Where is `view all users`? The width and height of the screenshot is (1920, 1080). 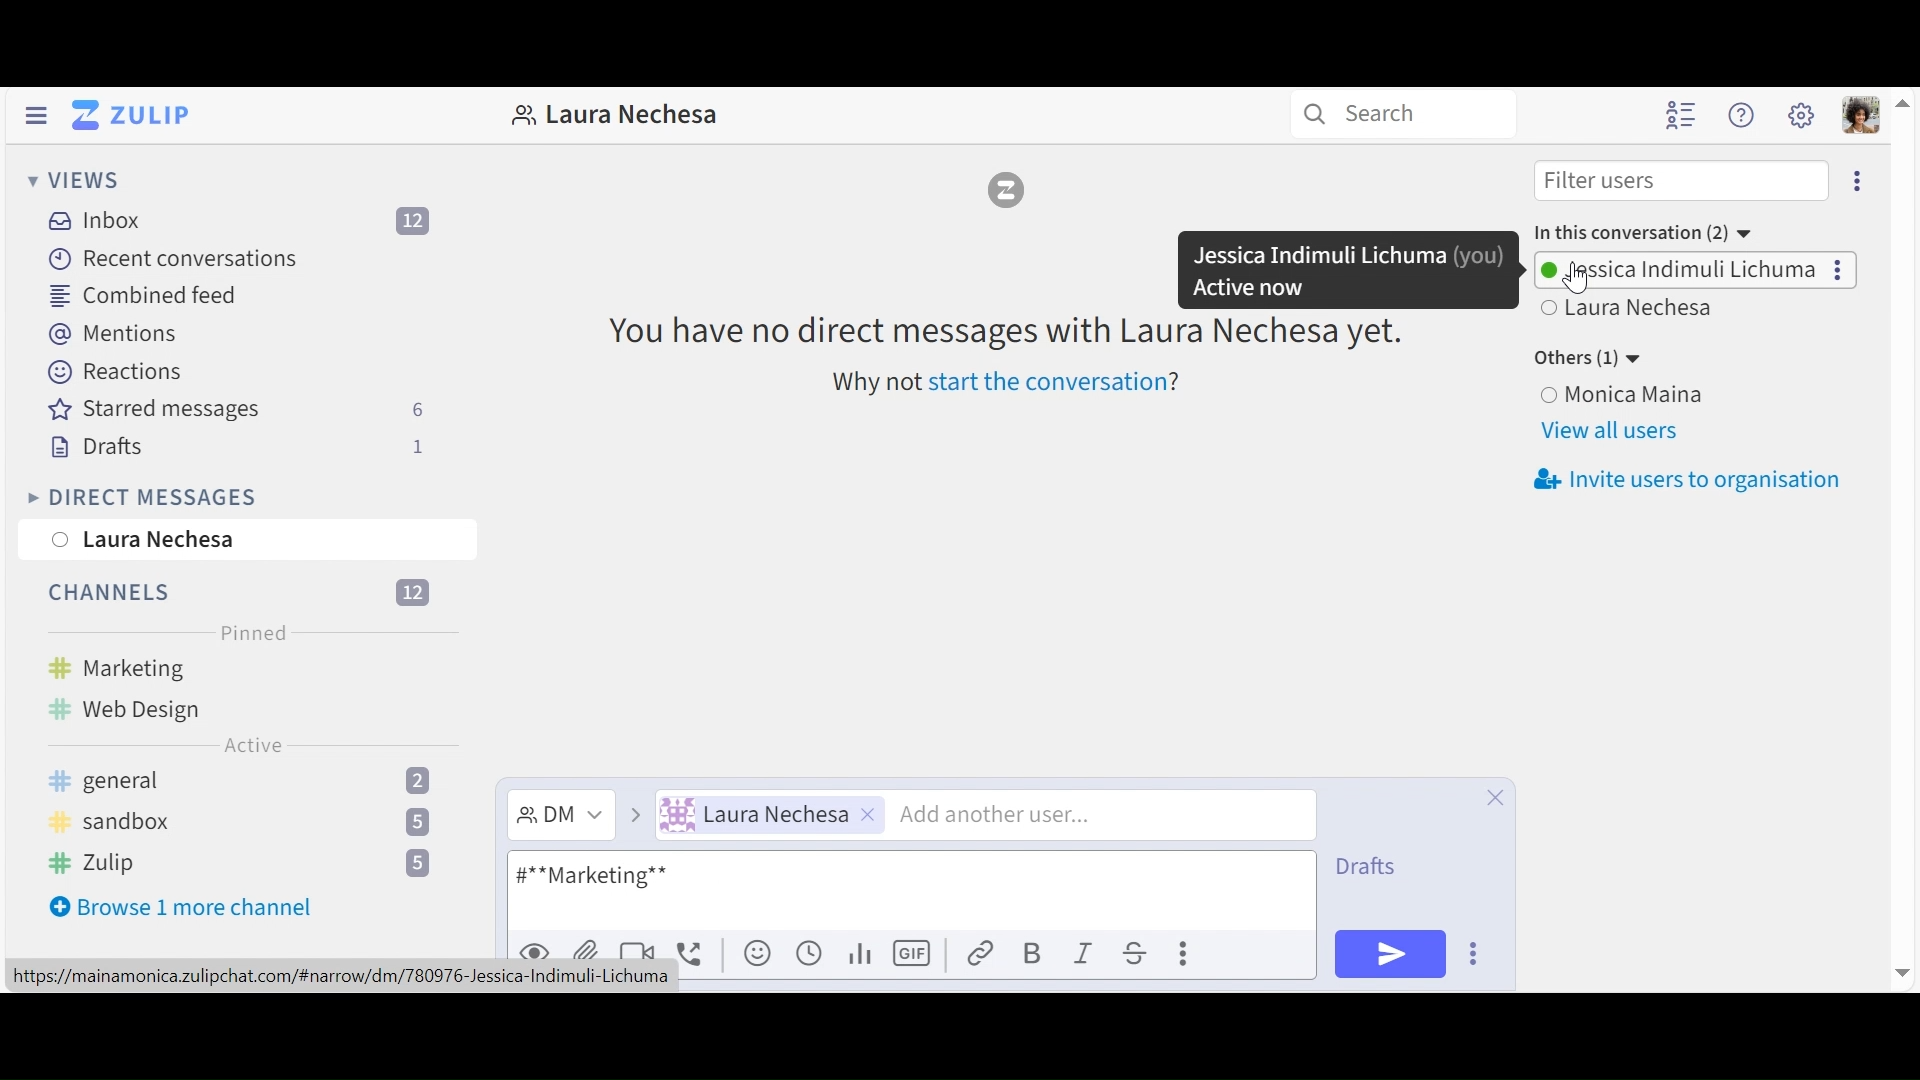 view all users is located at coordinates (1613, 434).